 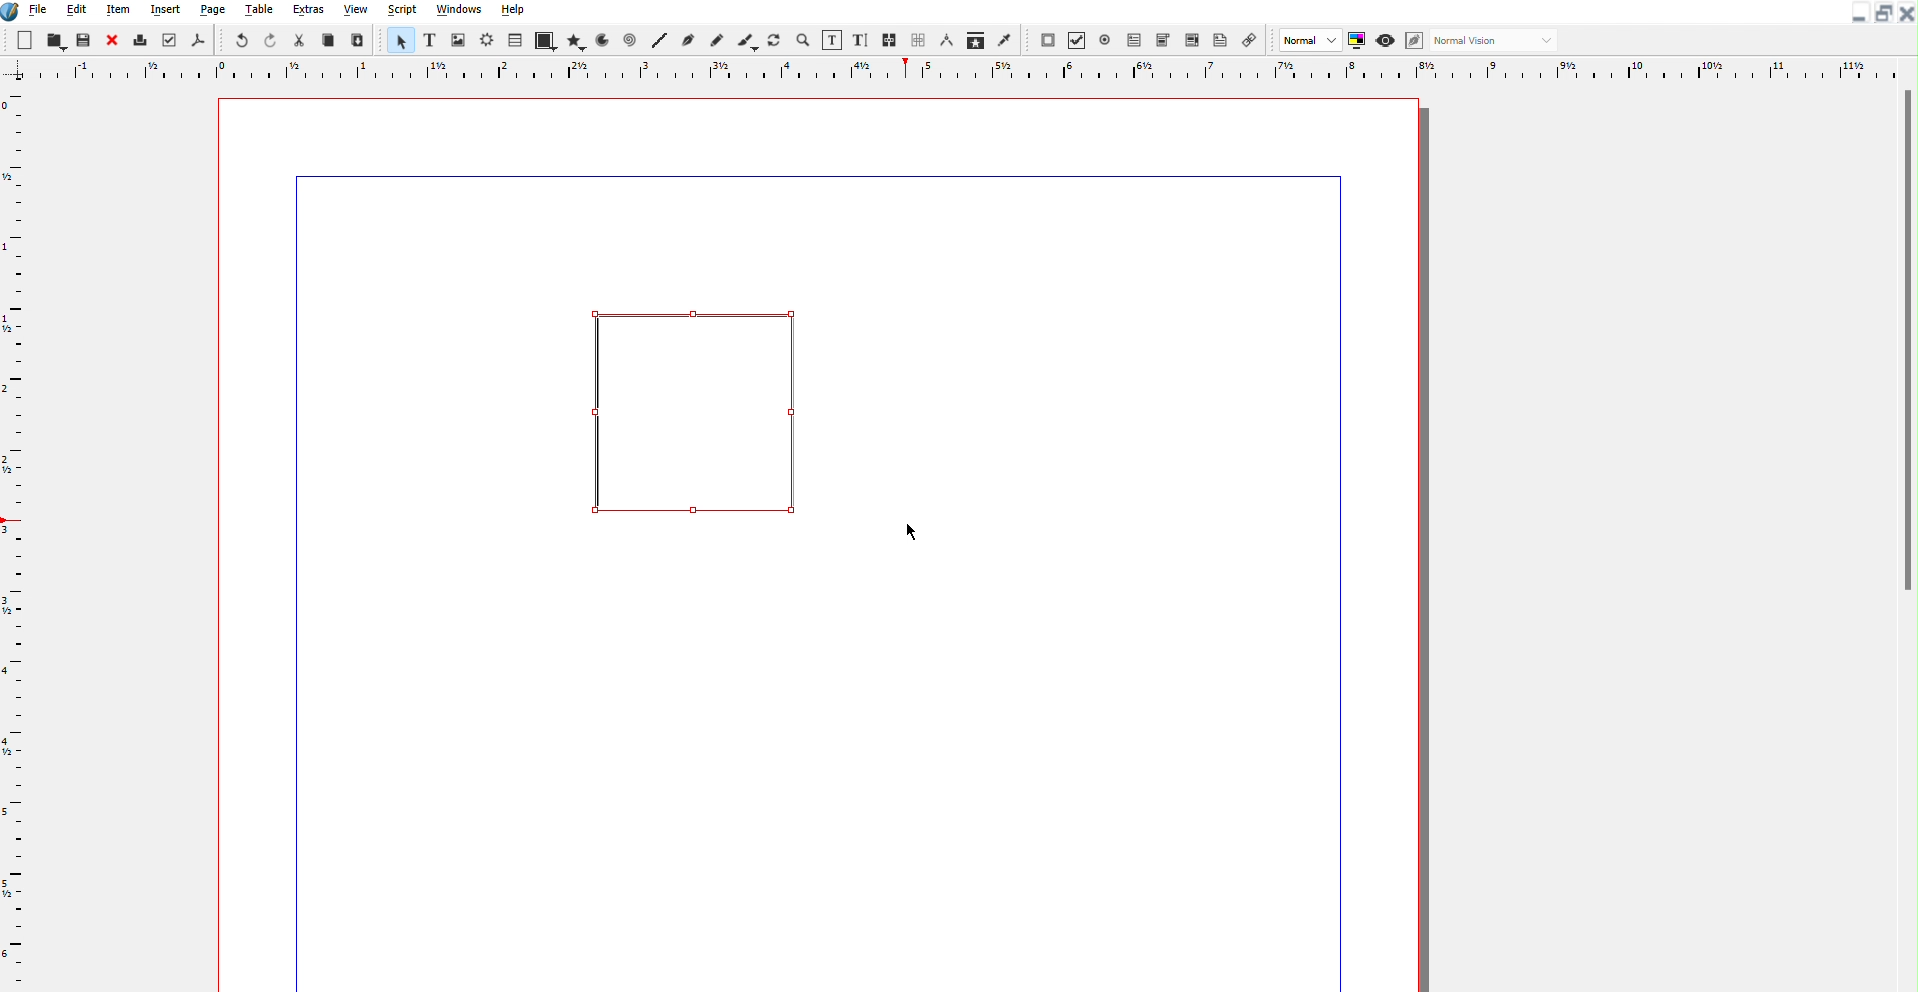 What do you see at coordinates (1495, 41) in the screenshot?
I see `Normal Vision` at bounding box center [1495, 41].